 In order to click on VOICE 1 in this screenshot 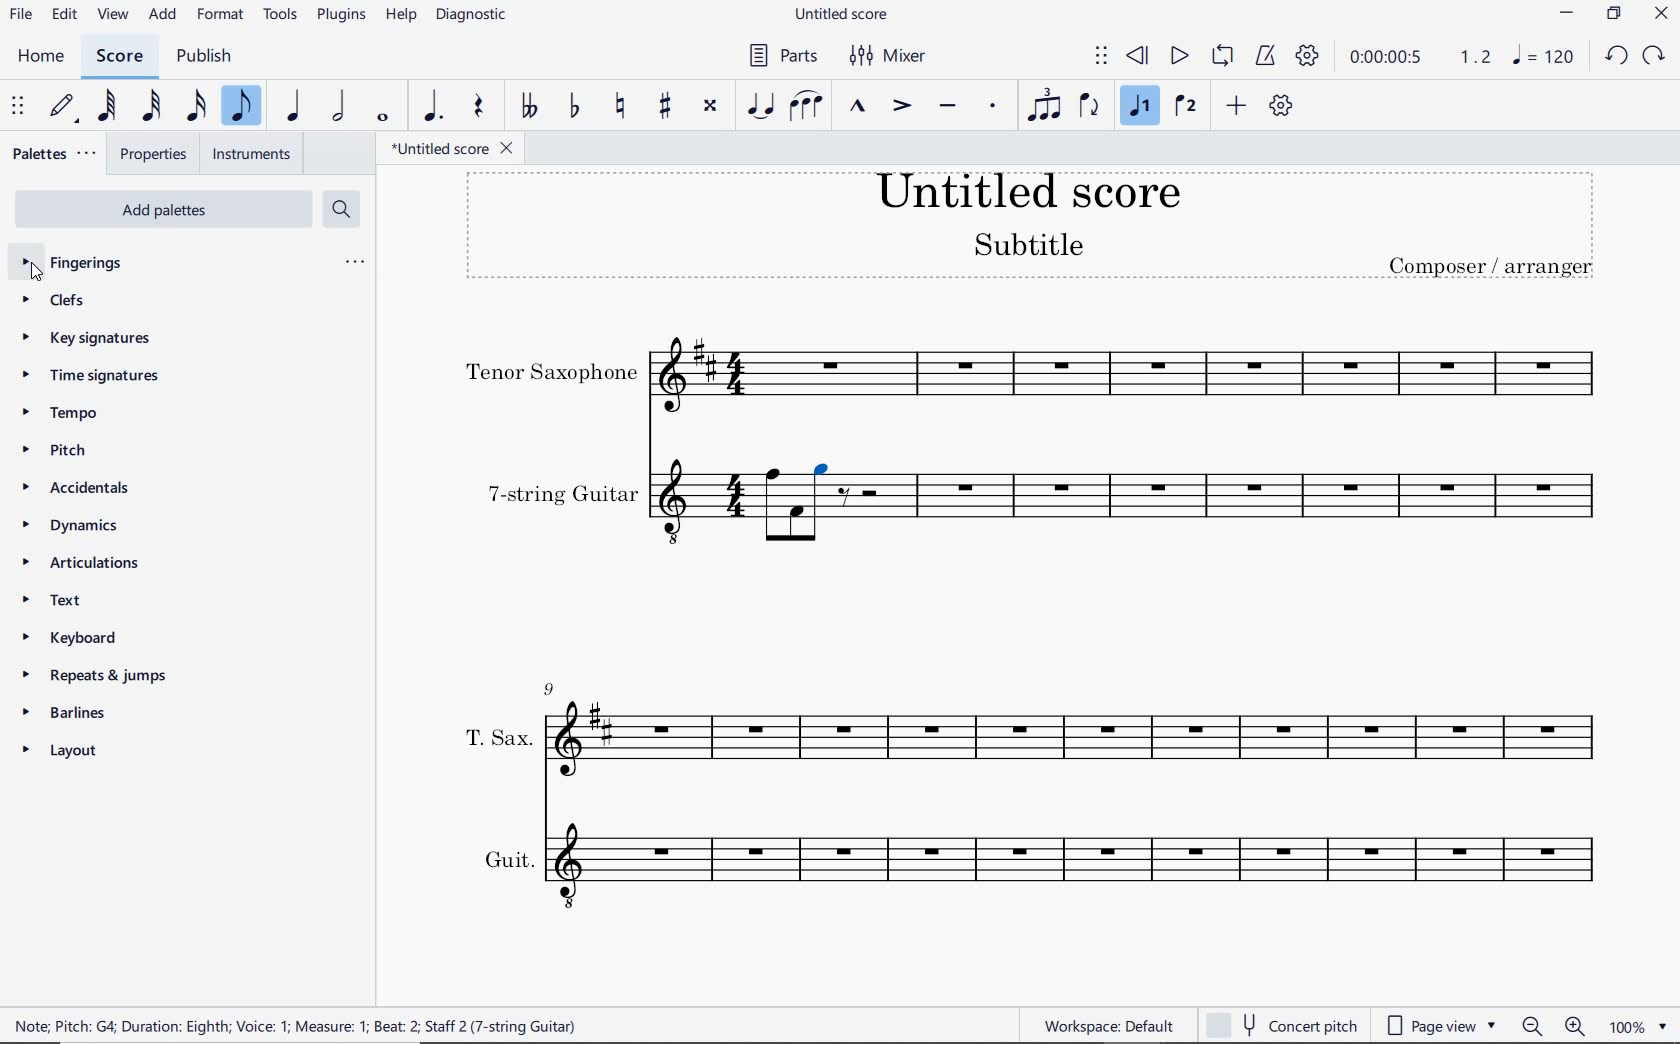, I will do `click(1136, 107)`.